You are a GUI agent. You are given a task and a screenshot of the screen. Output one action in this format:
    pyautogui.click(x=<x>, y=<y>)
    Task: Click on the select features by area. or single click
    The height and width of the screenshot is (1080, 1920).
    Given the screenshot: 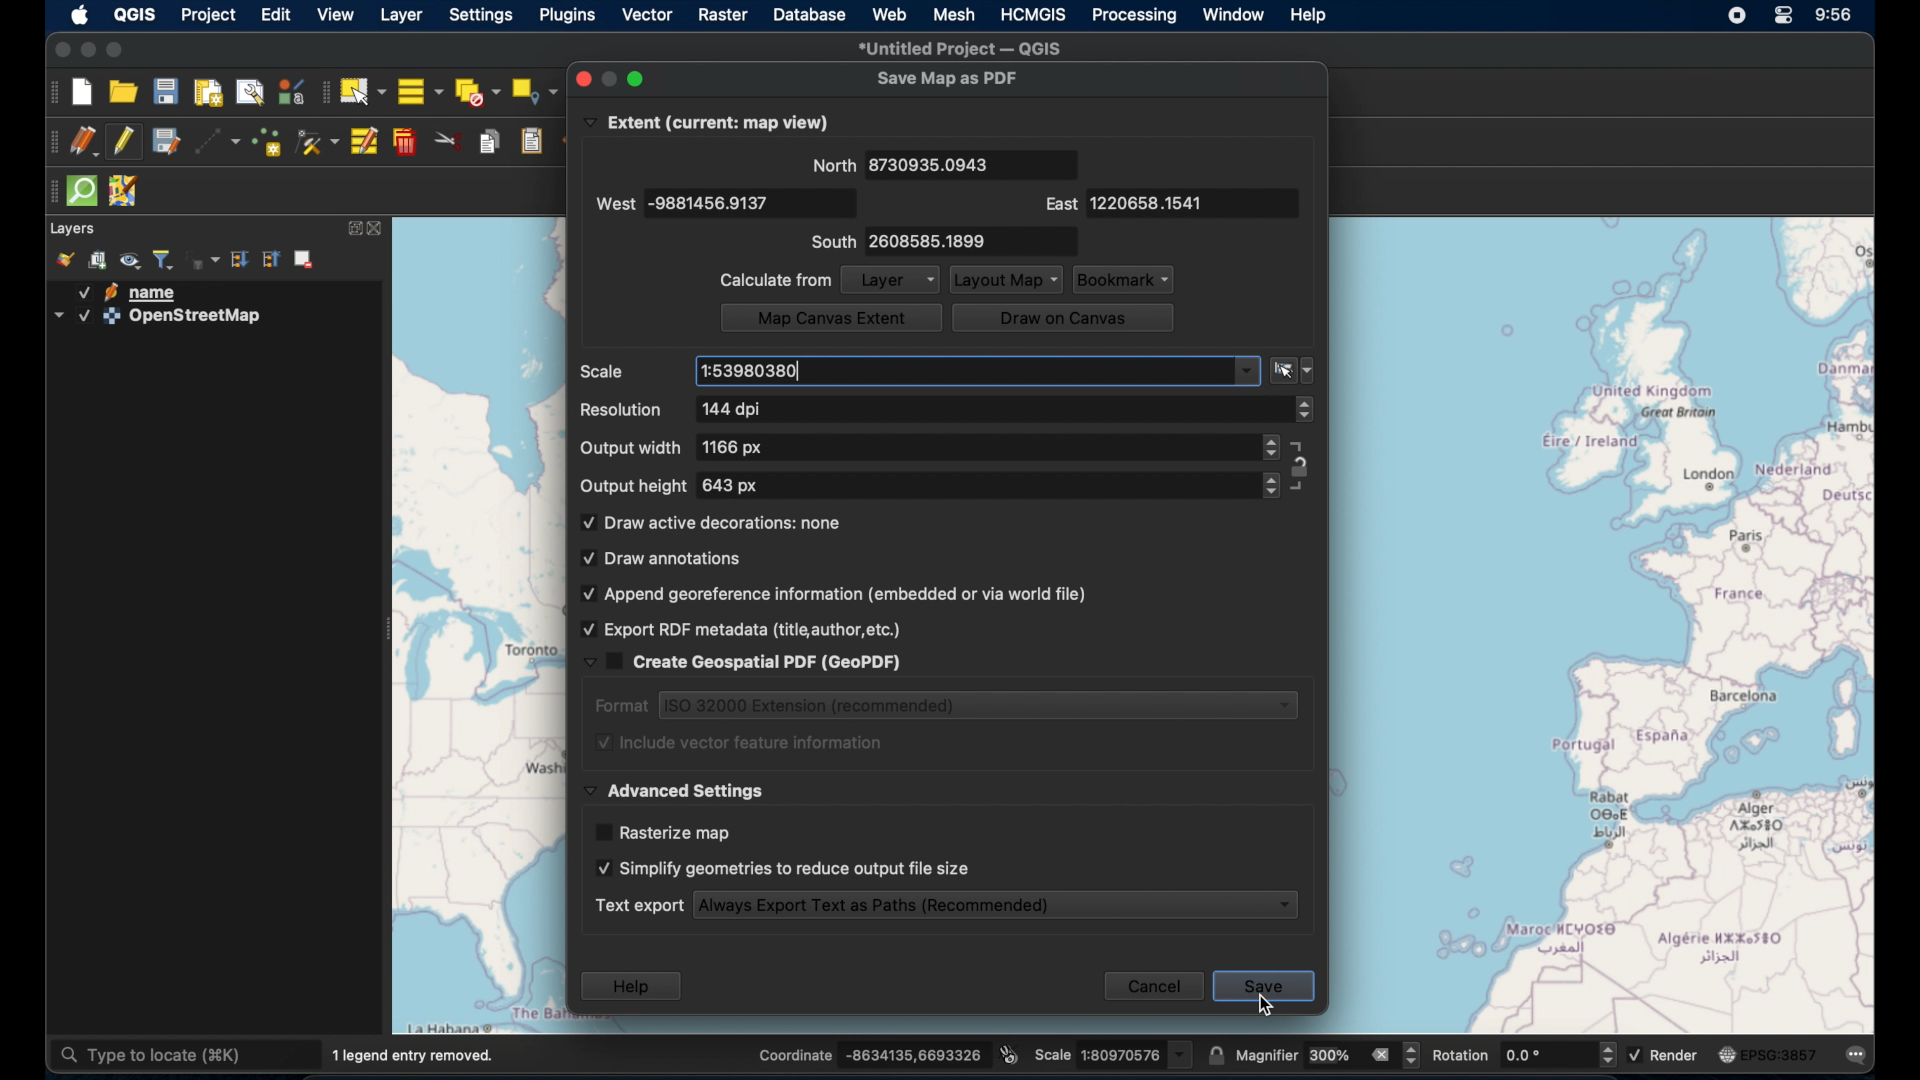 What is the action you would take?
    pyautogui.click(x=363, y=92)
    